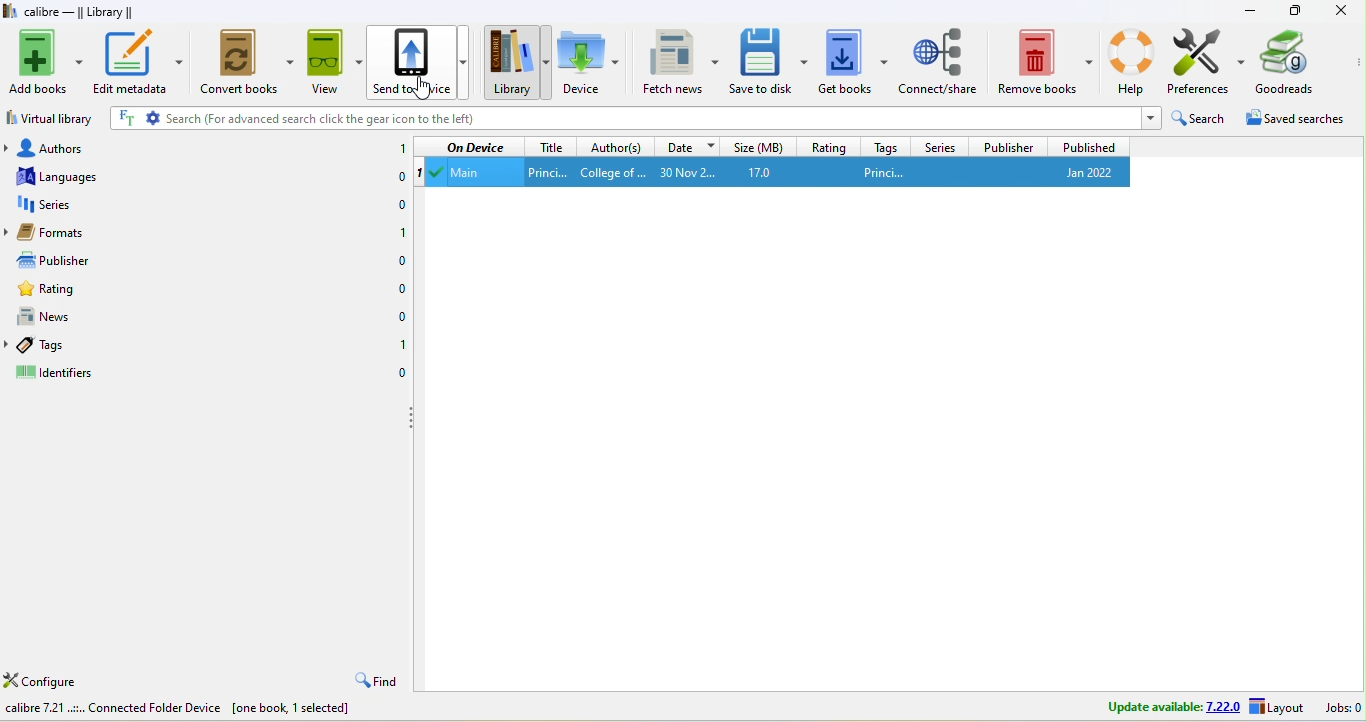 The width and height of the screenshot is (1366, 722). I want to click on library, so click(517, 64).